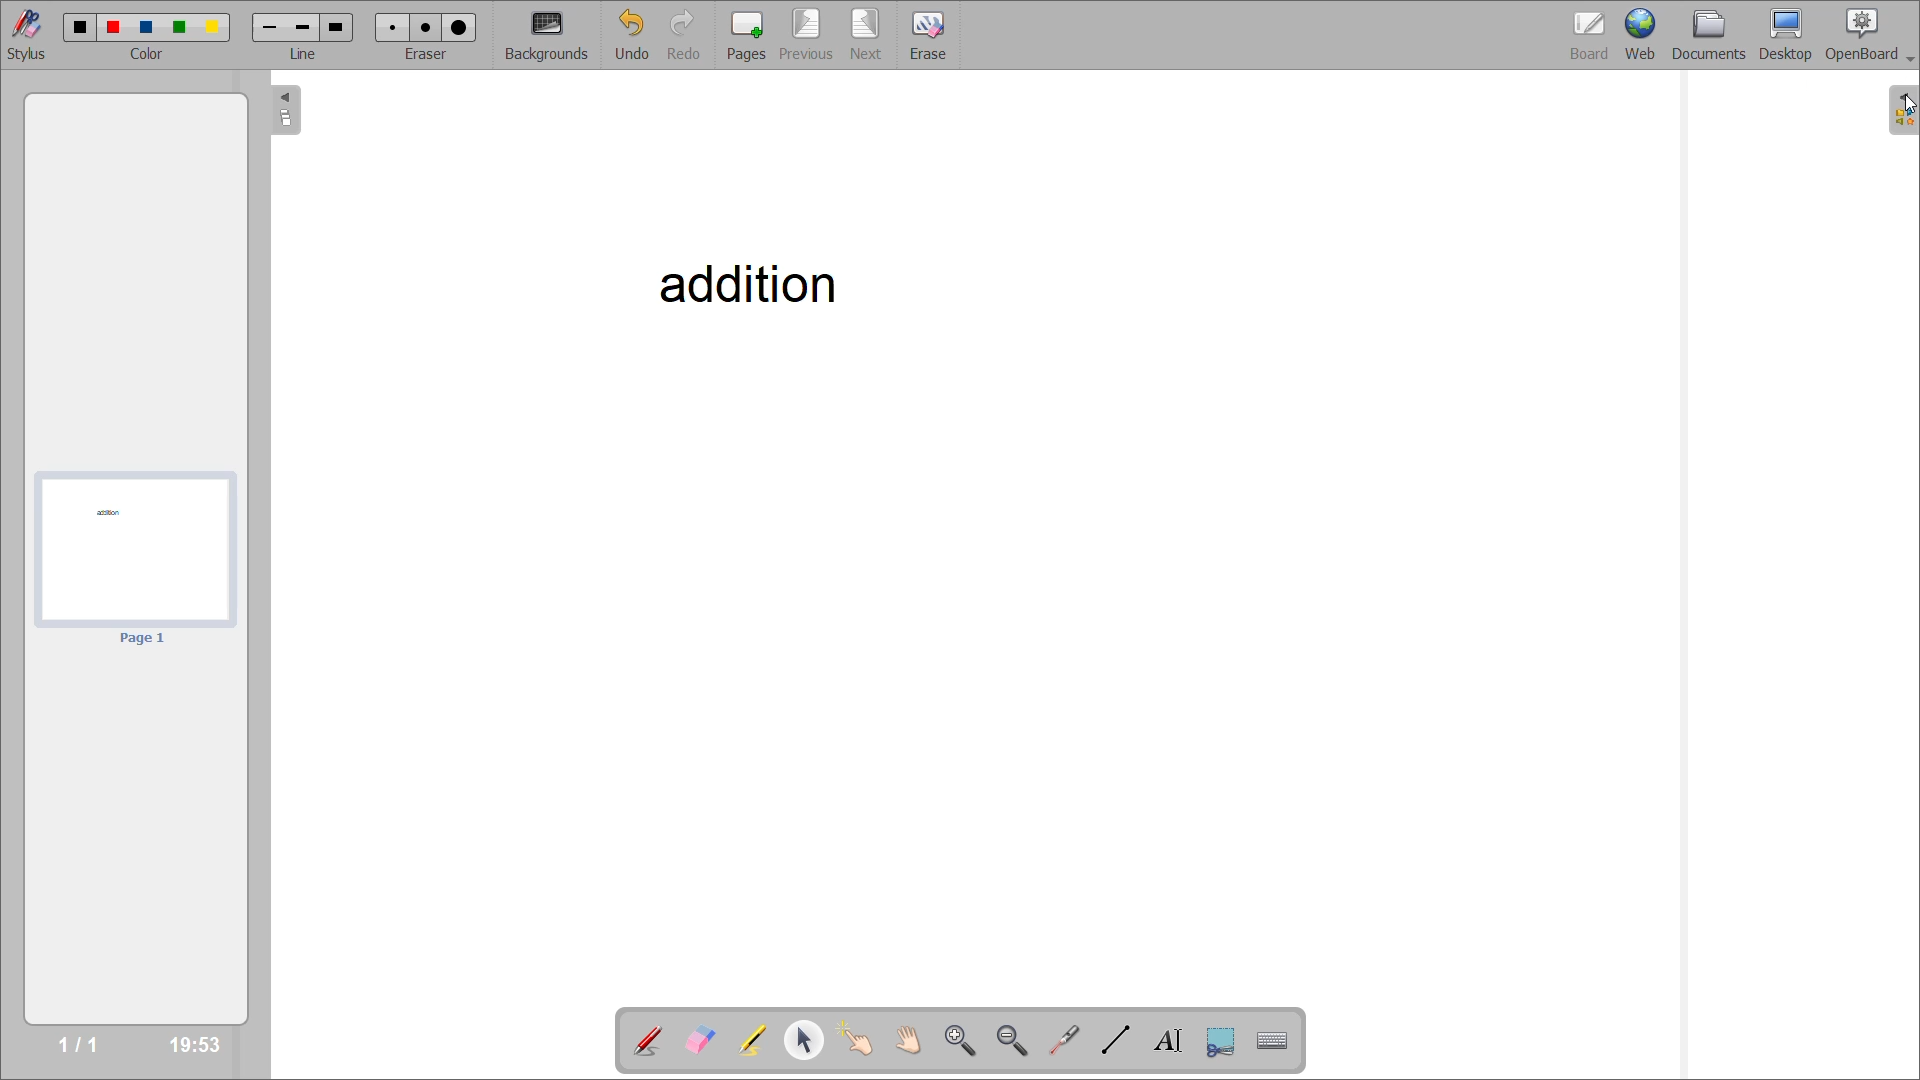 The width and height of the screenshot is (1920, 1080). I want to click on eraser 2, so click(421, 27).